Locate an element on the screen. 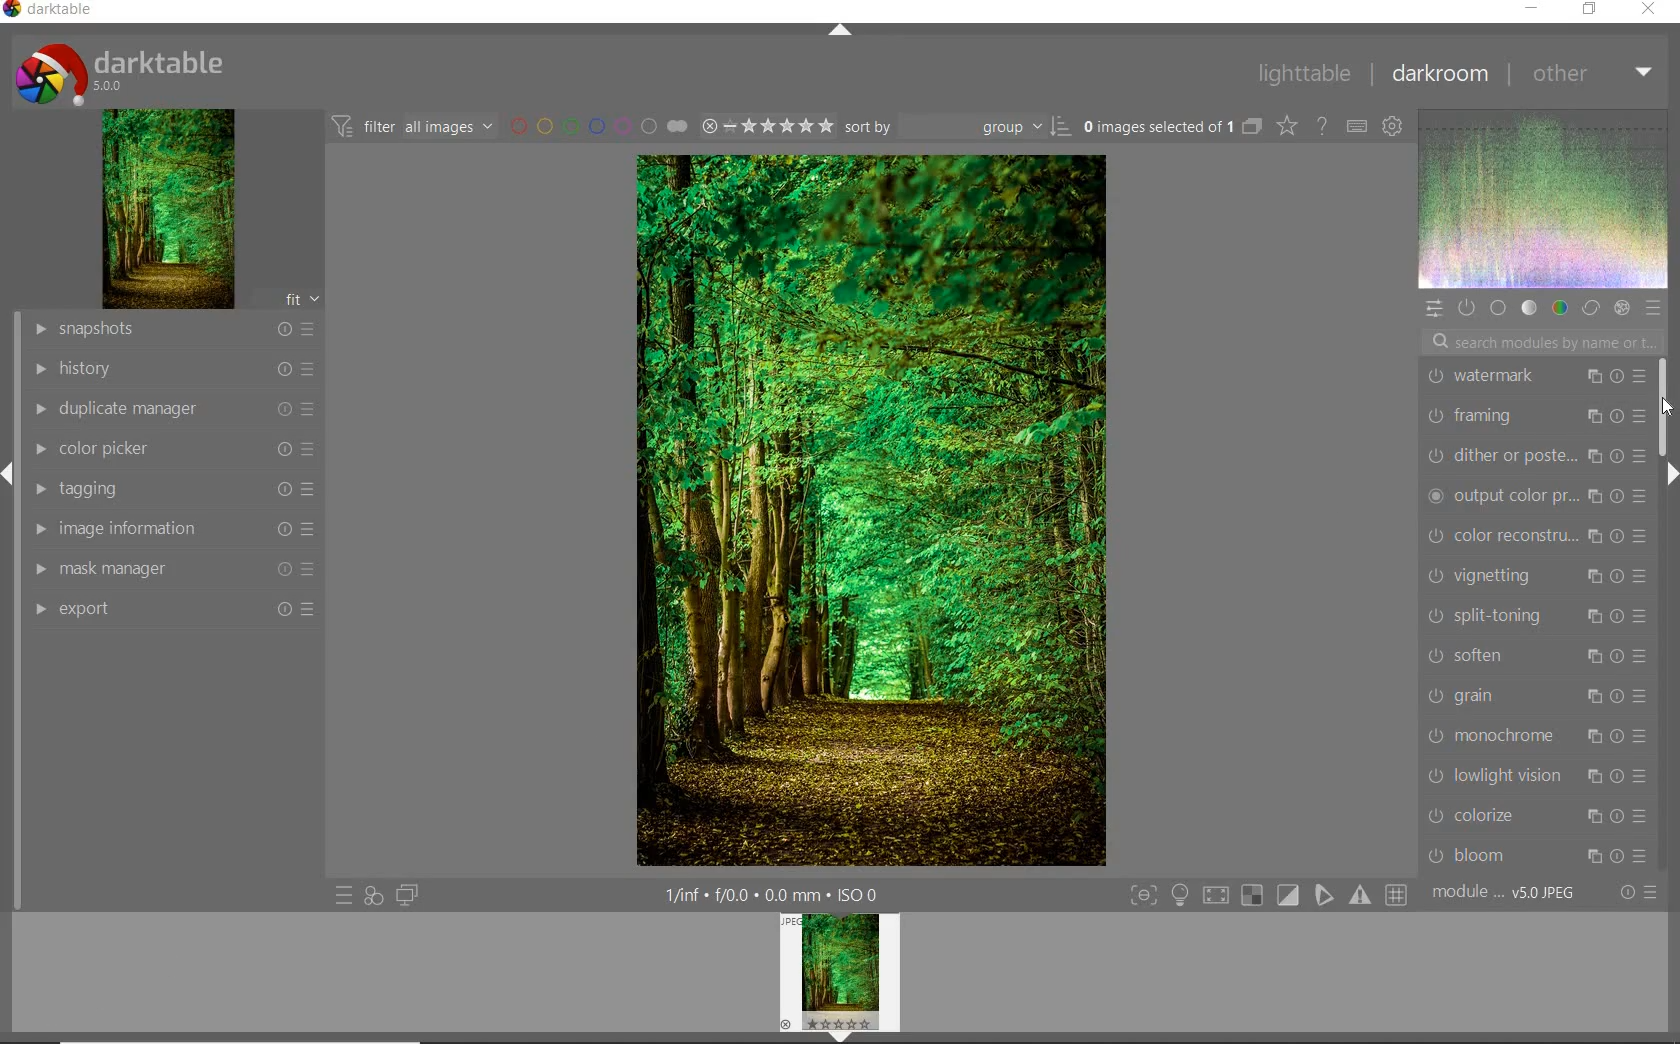 The width and height of the screenshot is (1680, 1044). VIGNETTING is located at coordinates (1540, 575).